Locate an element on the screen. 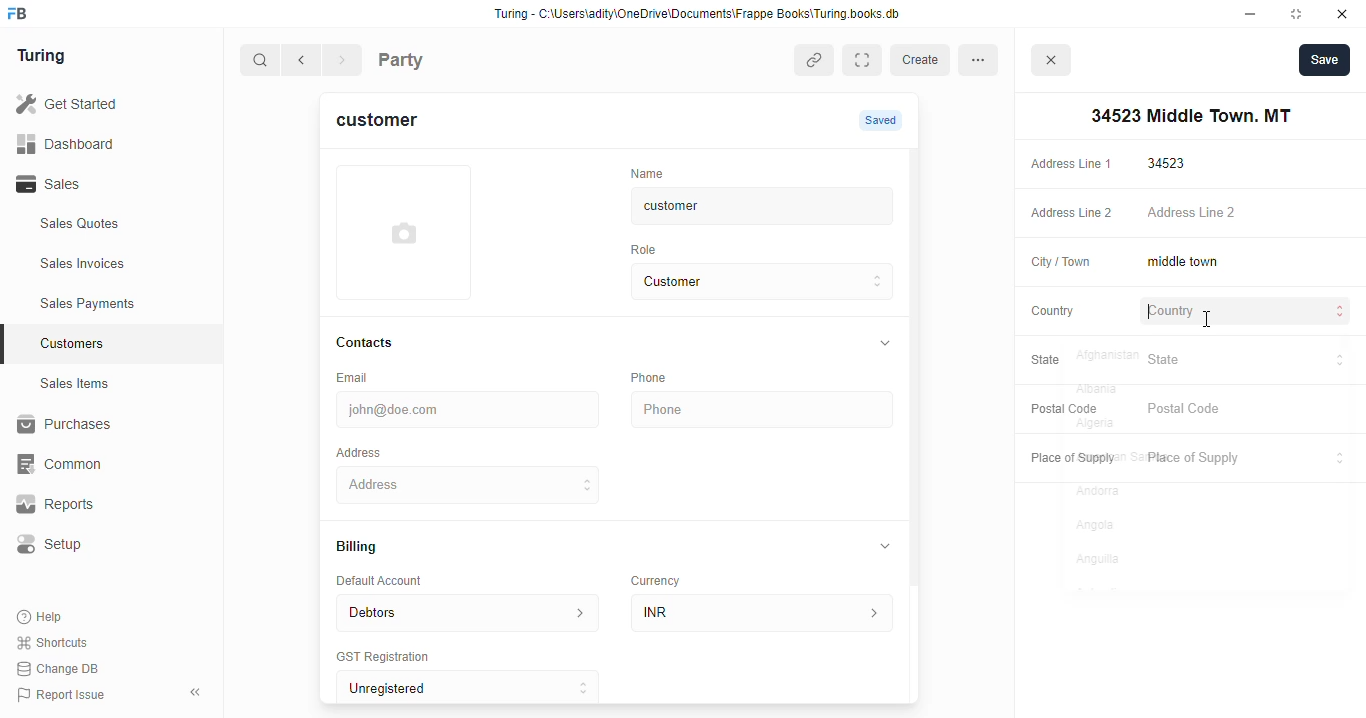 The height and width of the screenshot is (718, 1366). Report Issue is located at coordinates (65, 693).